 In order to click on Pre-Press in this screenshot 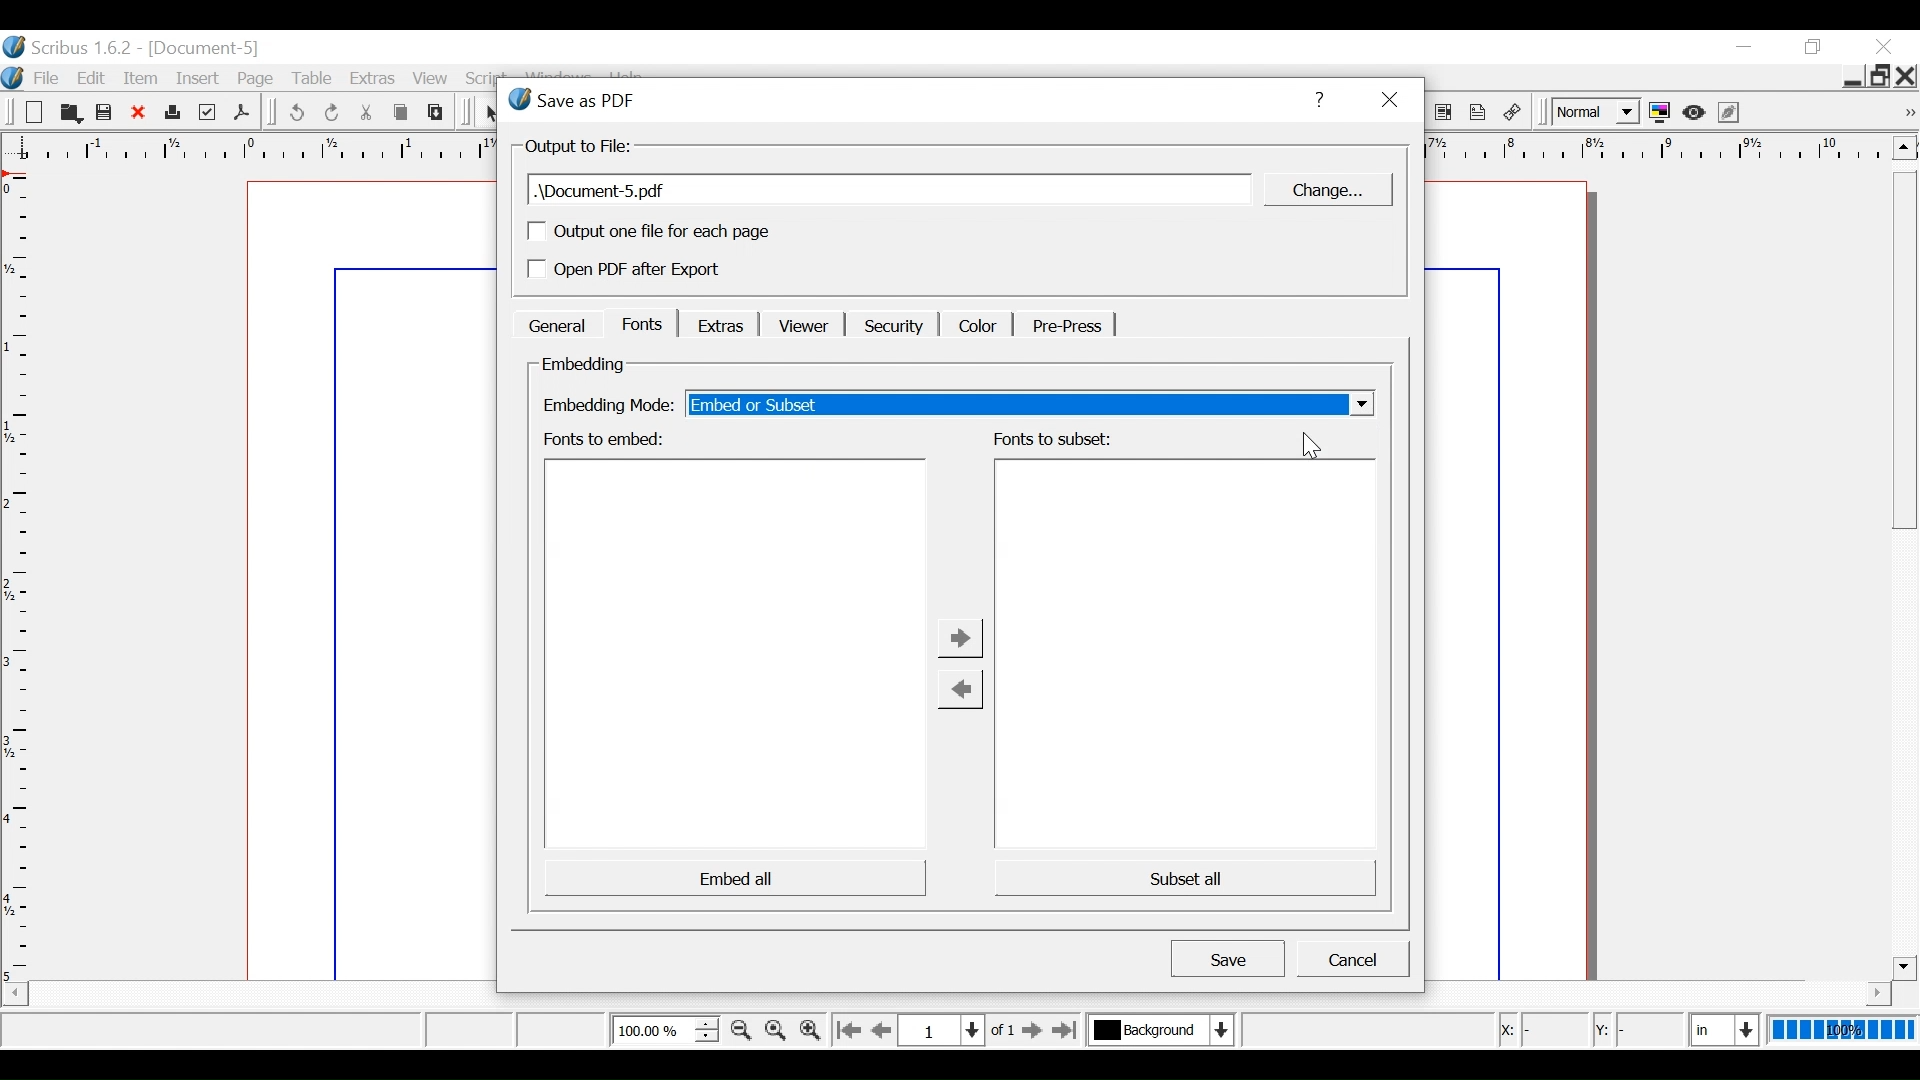, I will do `click(1063, 326)`.